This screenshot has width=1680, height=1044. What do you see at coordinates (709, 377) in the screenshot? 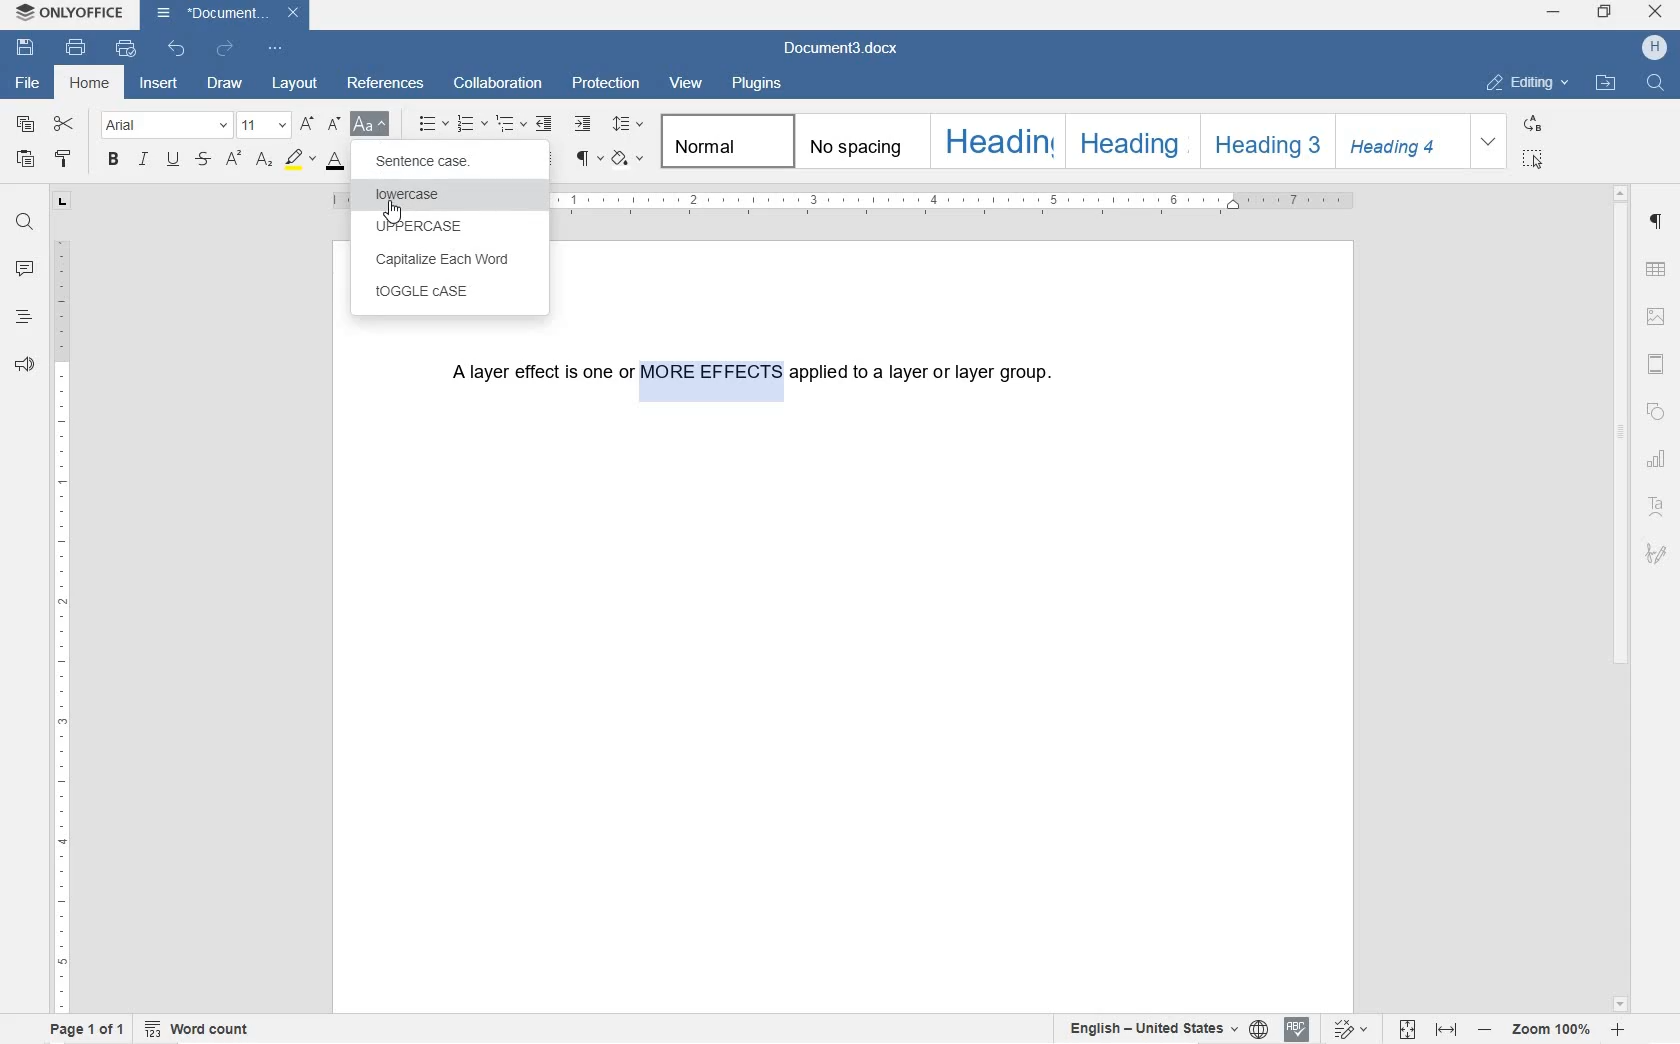
I see `TEXT HIGHLIGHTED` at bounding box center [709, 377].